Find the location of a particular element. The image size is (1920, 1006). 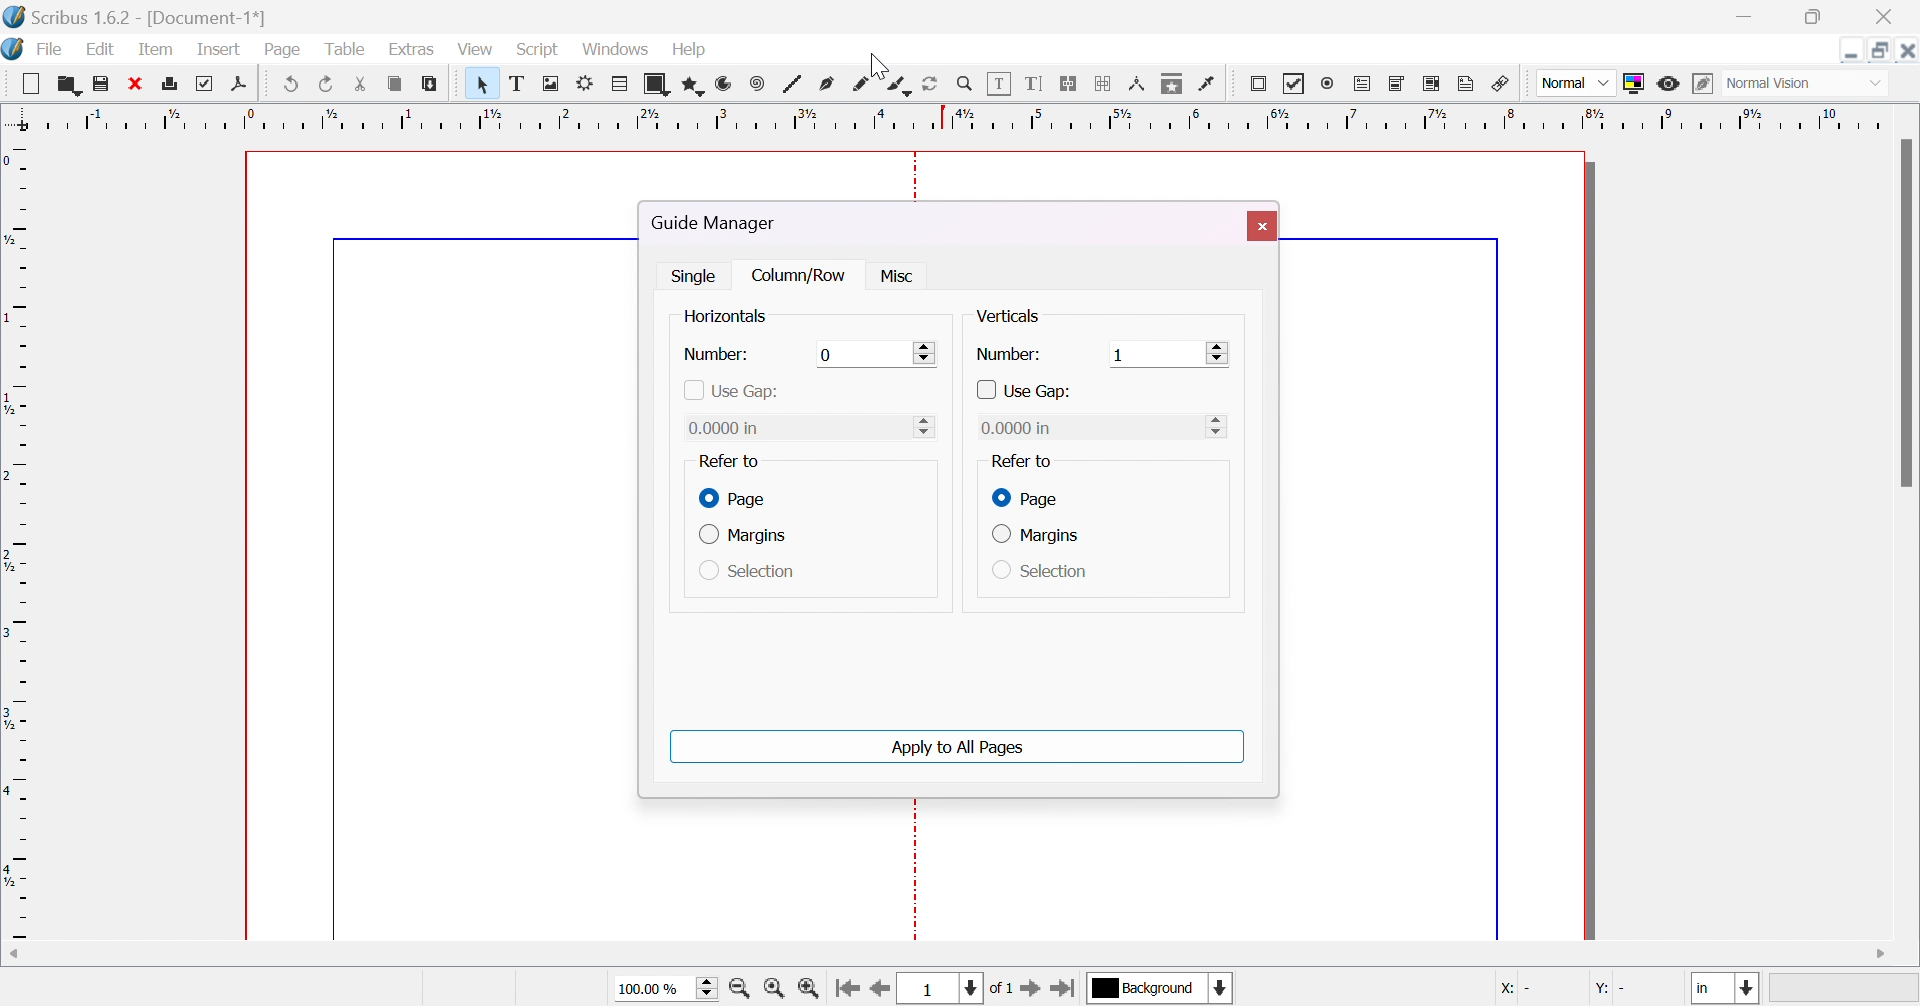

preview  mode is located at coordinates (1669, 84).